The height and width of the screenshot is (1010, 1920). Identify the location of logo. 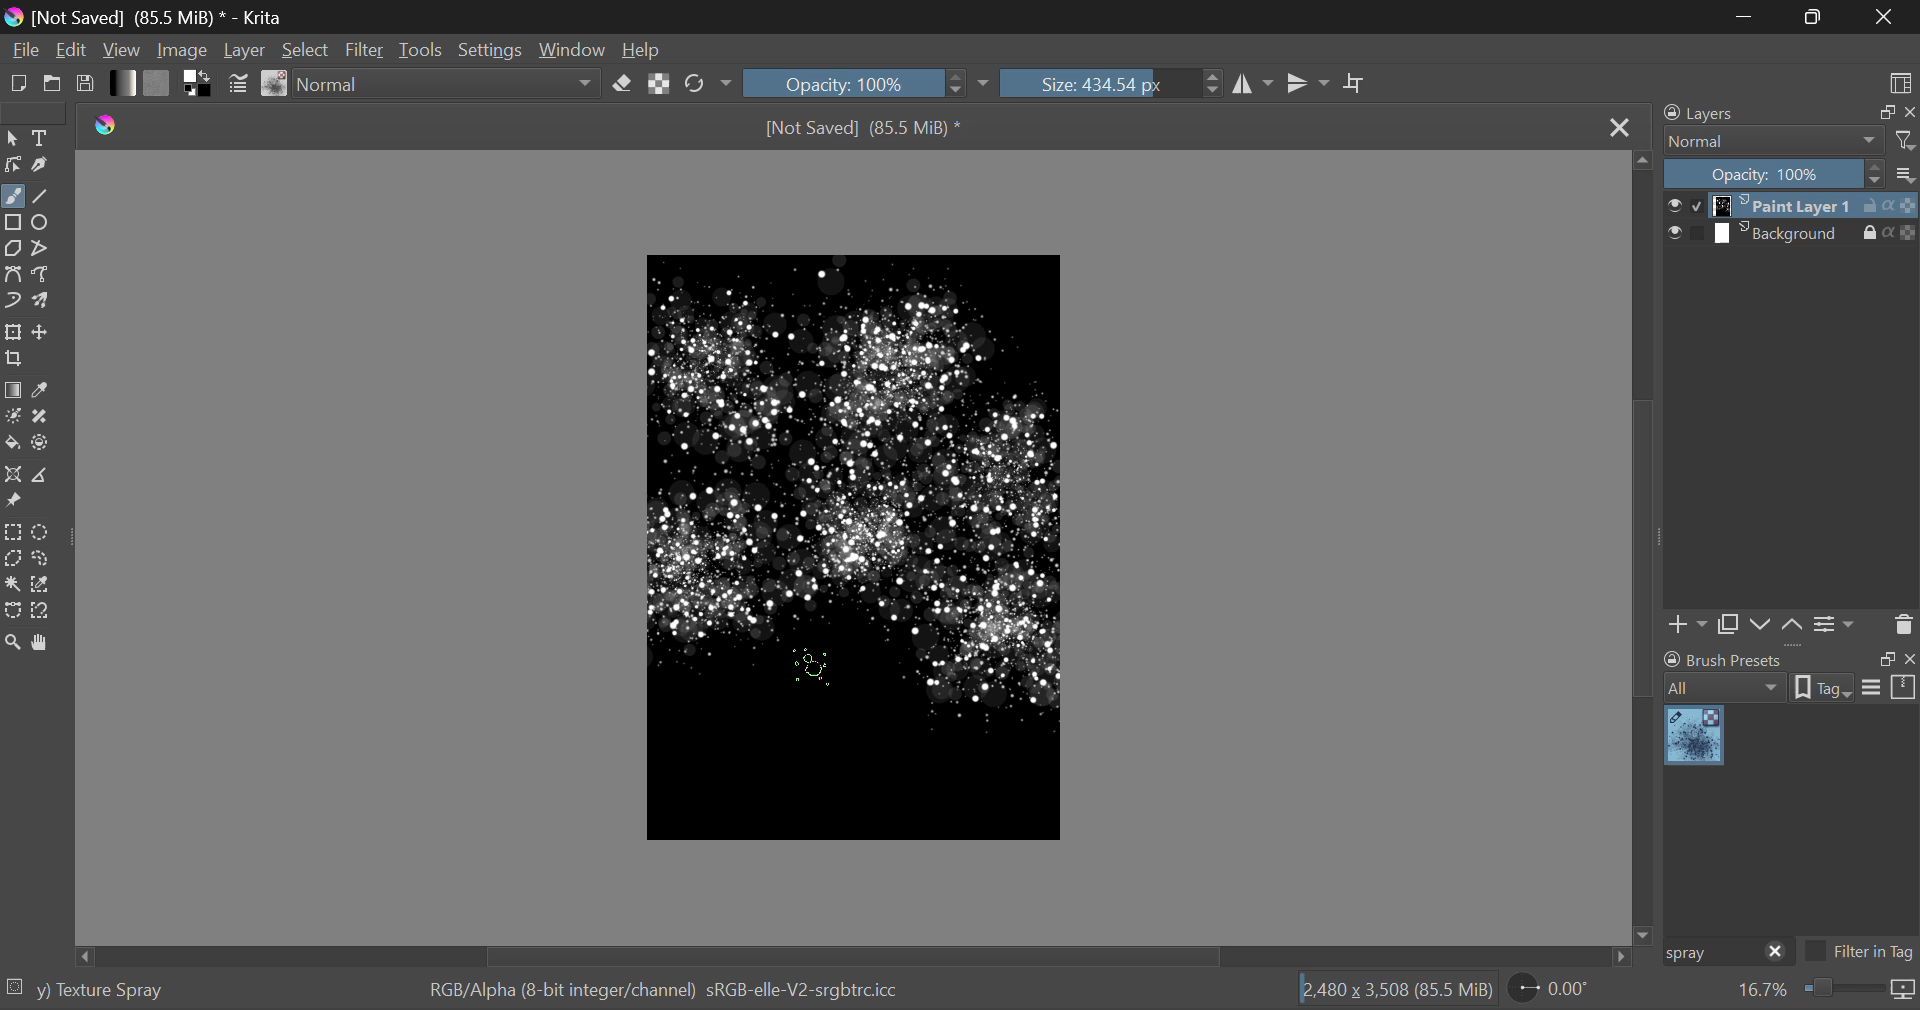
(17, 19).